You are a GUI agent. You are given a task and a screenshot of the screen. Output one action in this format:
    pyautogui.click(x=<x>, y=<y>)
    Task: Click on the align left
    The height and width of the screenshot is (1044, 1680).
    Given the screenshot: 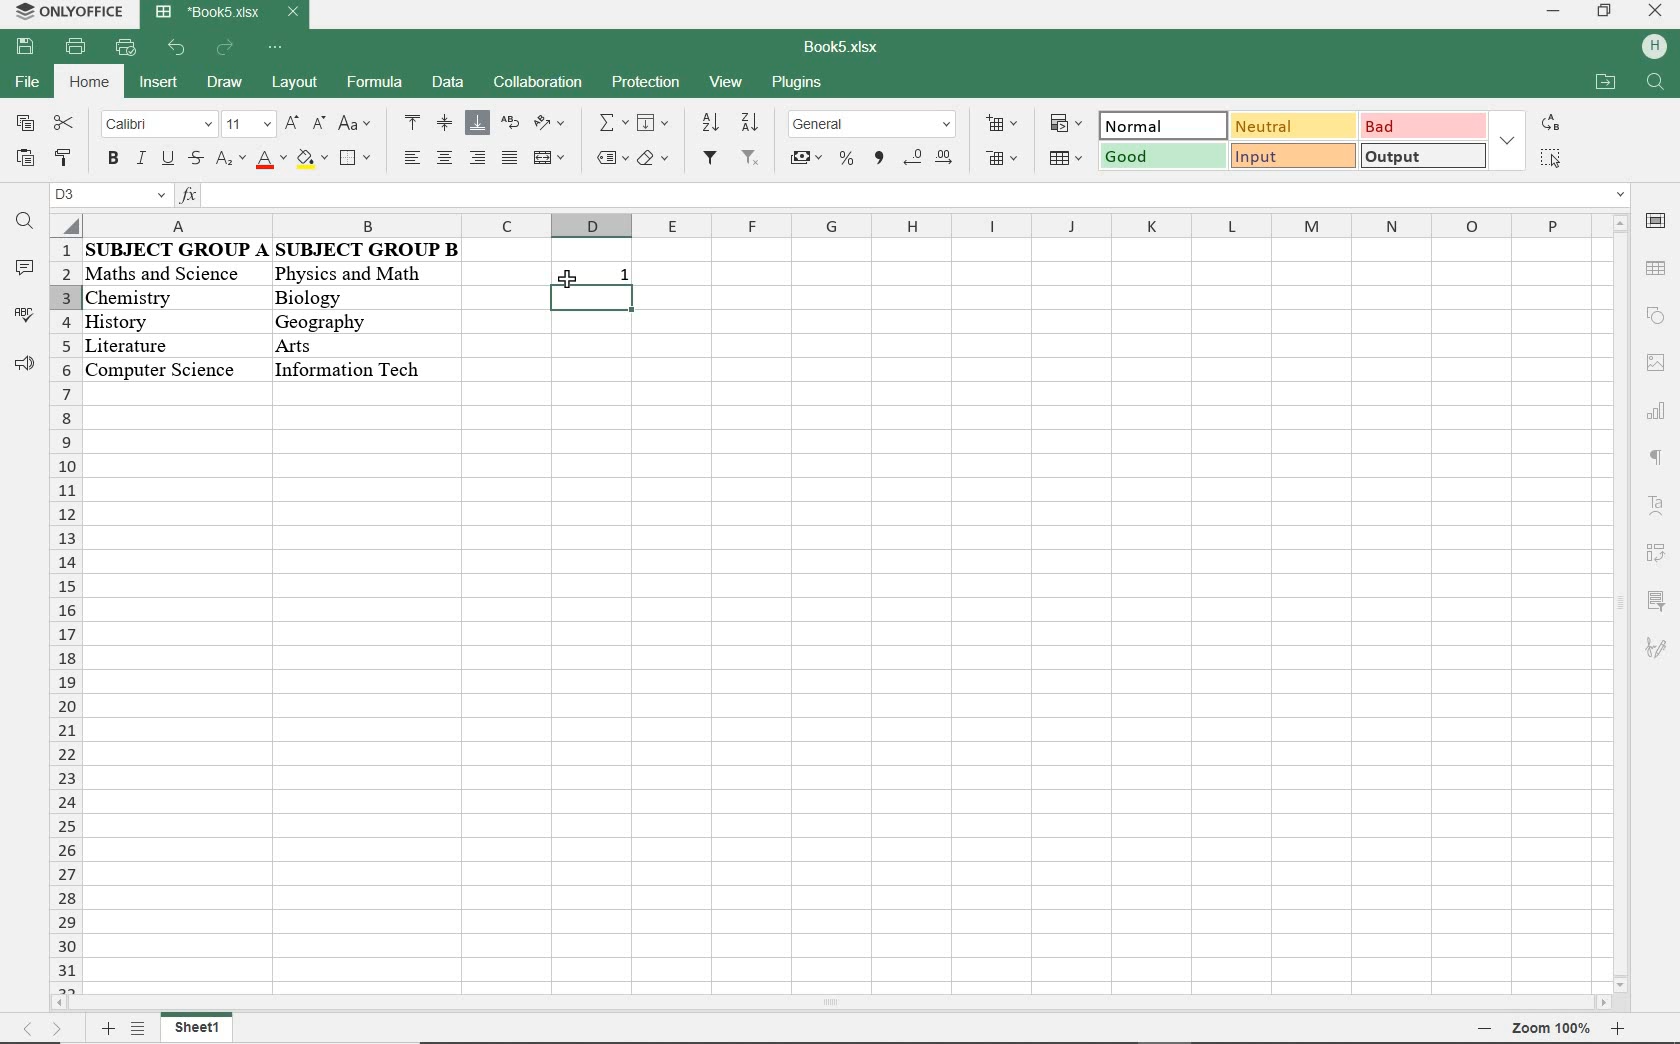 What is the action you would take?
    pyautogui.click(x=415, y=157)
    